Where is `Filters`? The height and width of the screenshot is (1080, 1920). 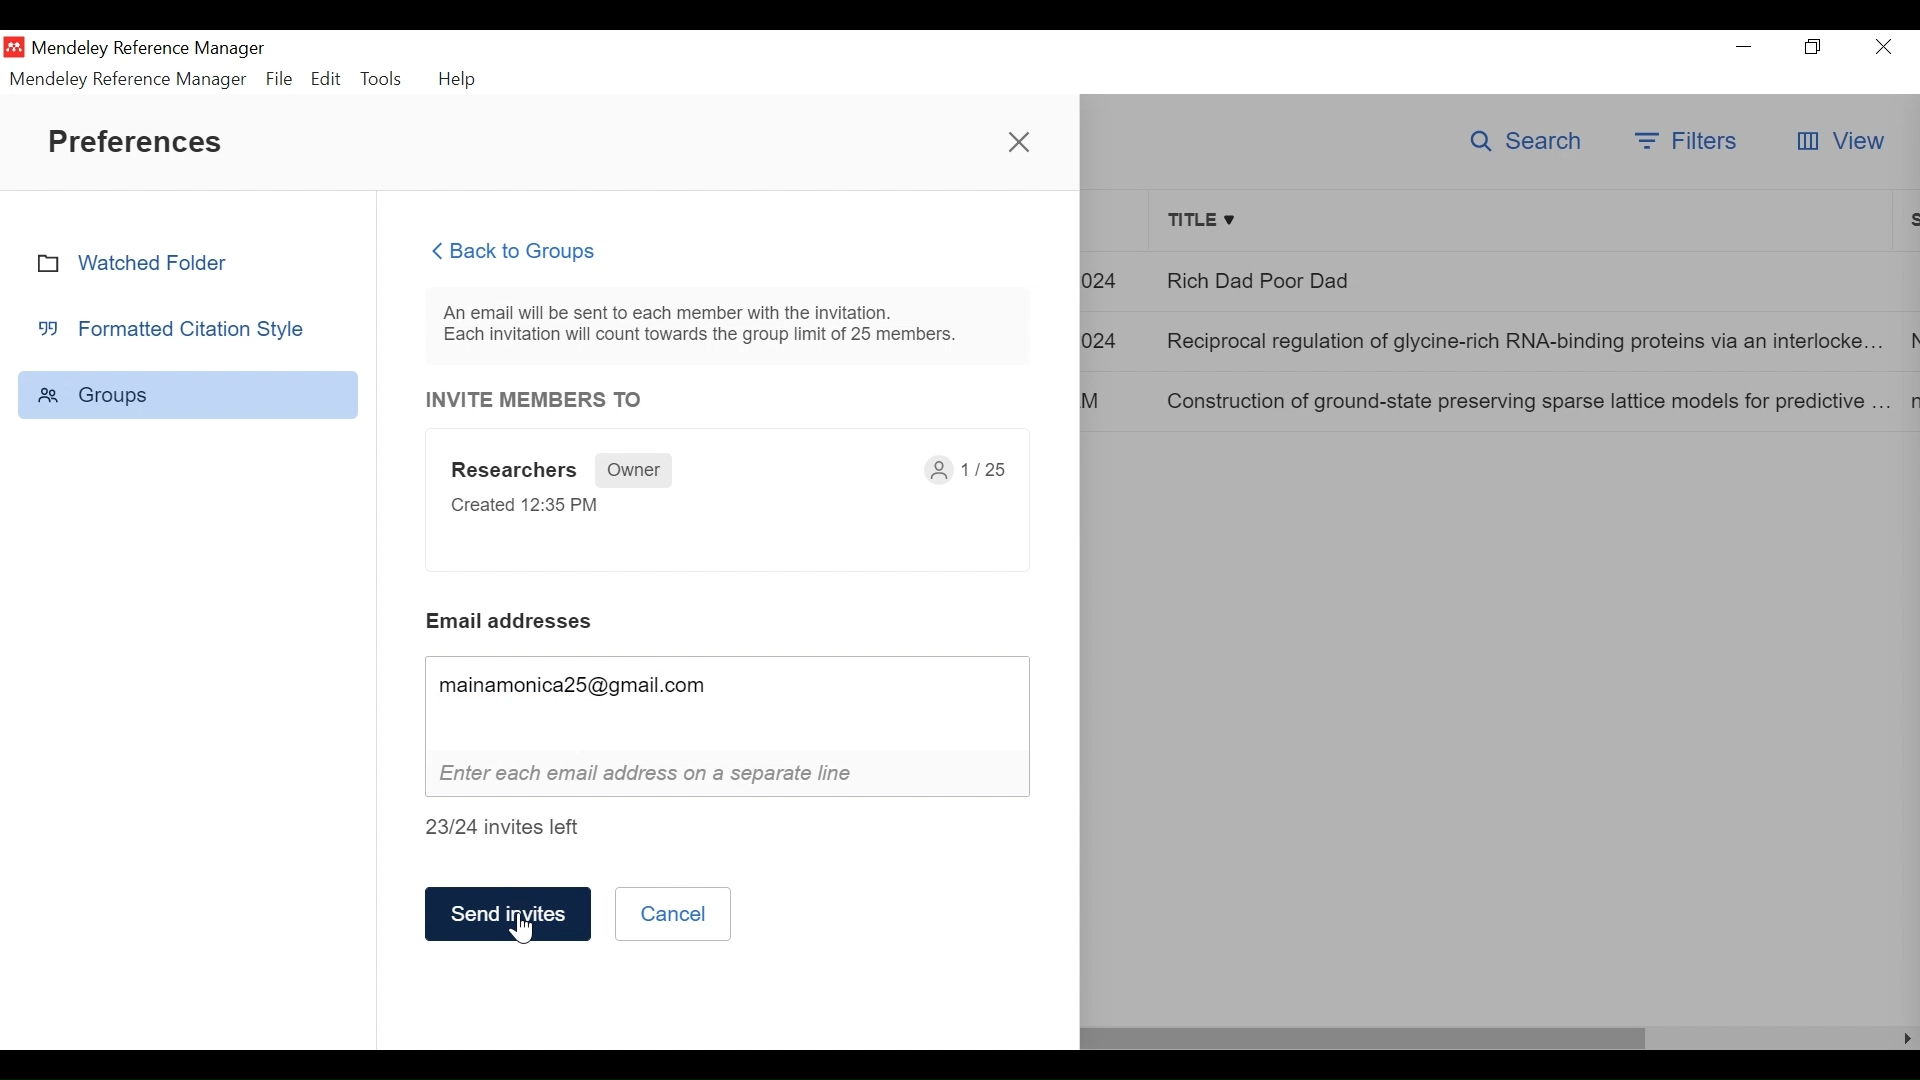 Filters is located at coordinates (1685, 140).